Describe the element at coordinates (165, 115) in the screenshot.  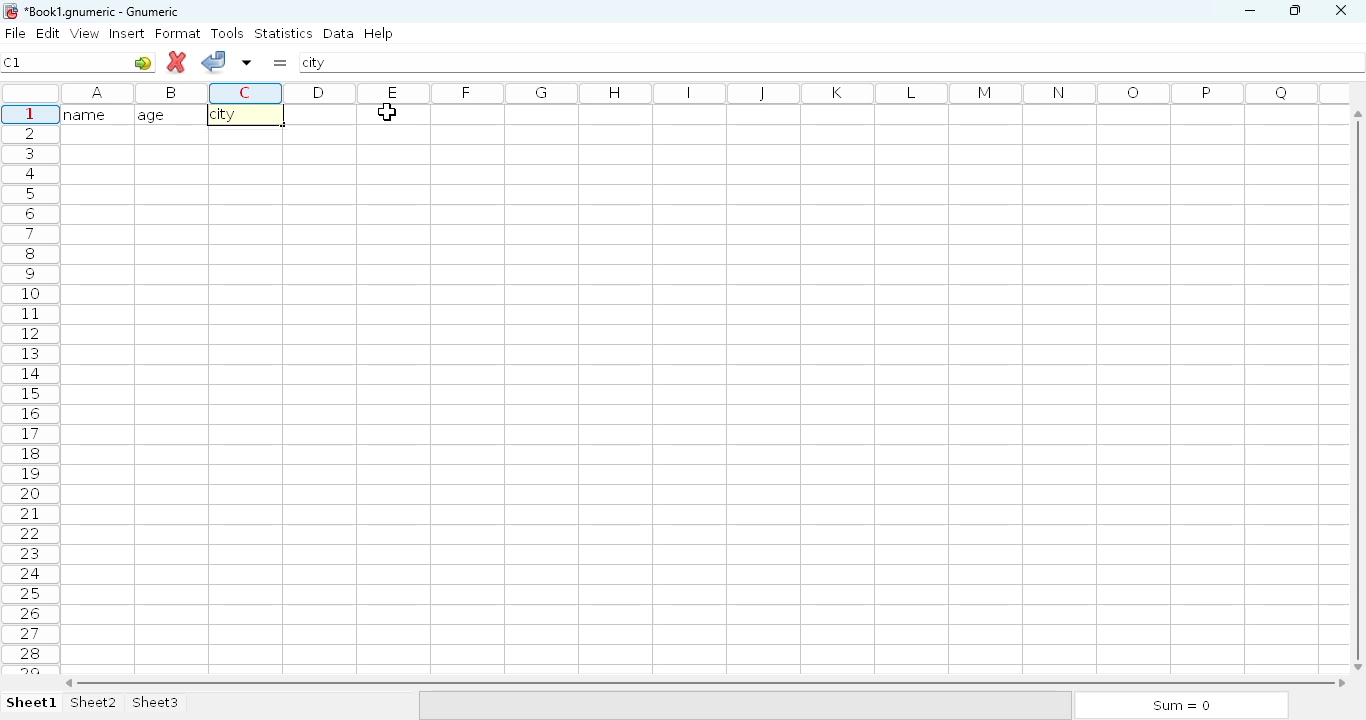
I see `age (heading)` at that location.